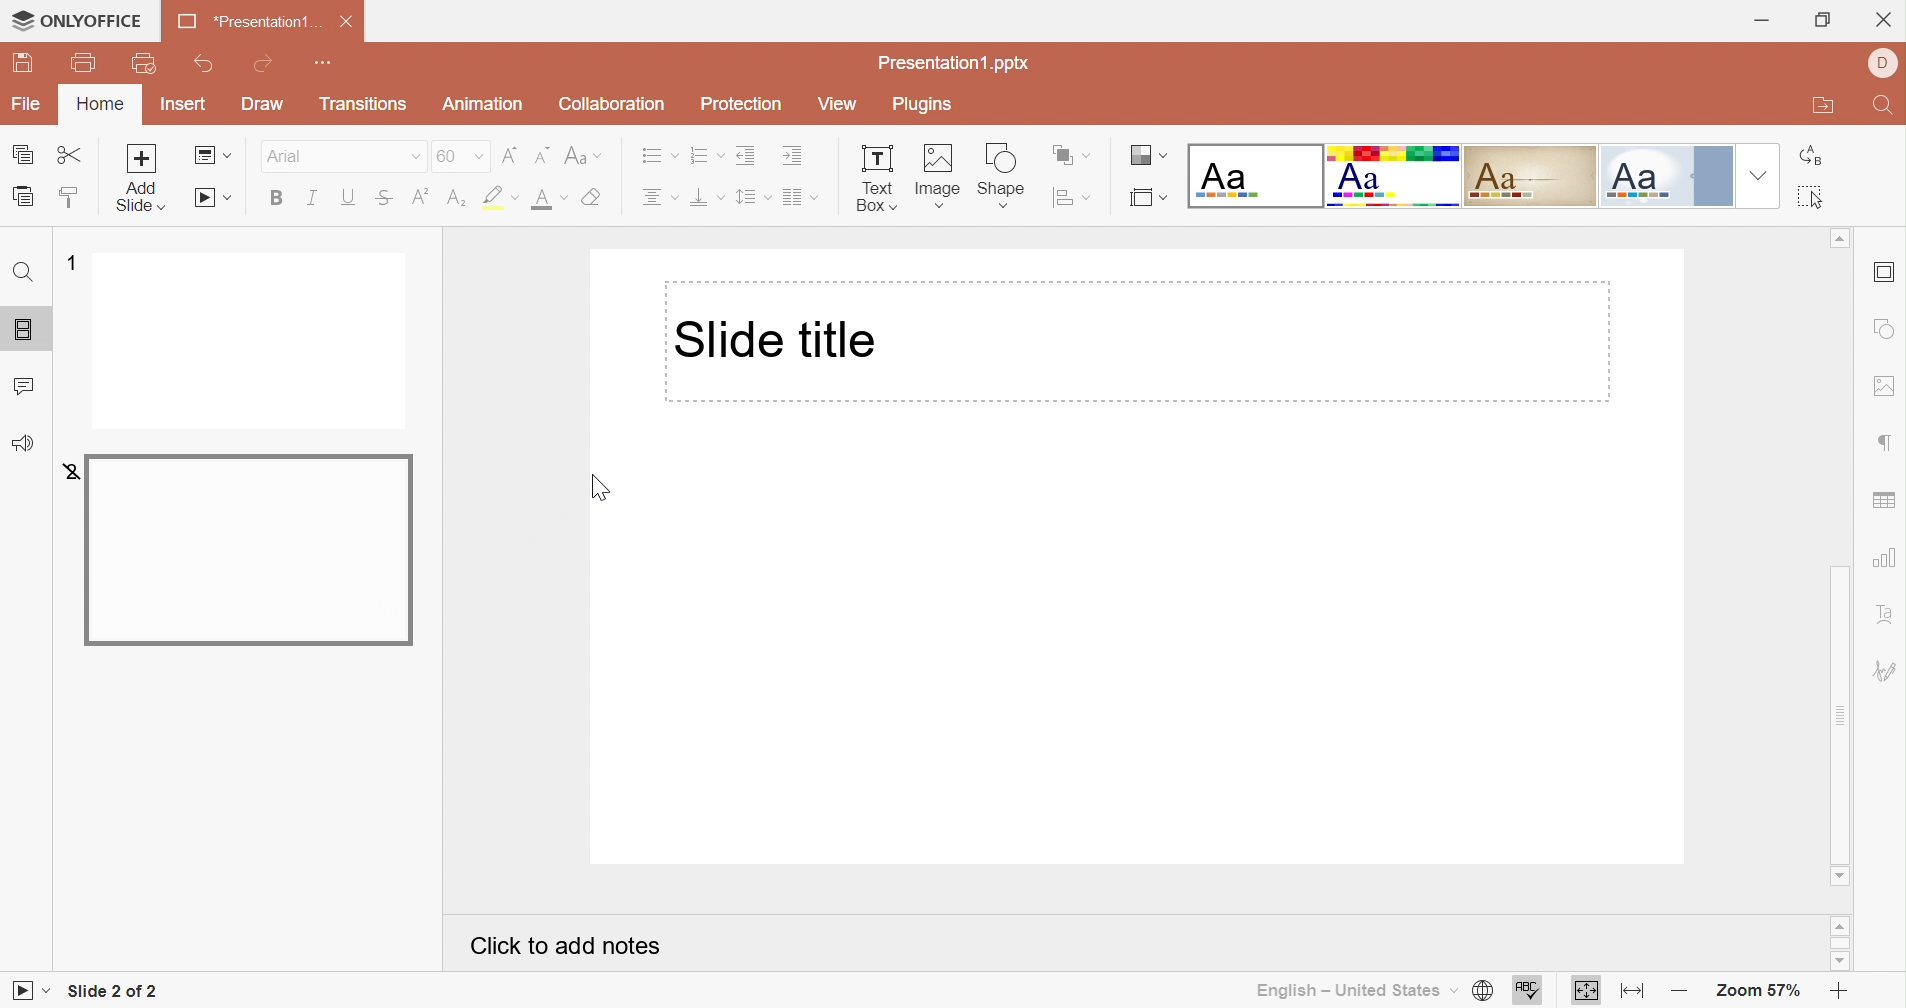 This screenshot has width=1906, height=1008. I want to click on Scroll Down, so click(1840, 960).